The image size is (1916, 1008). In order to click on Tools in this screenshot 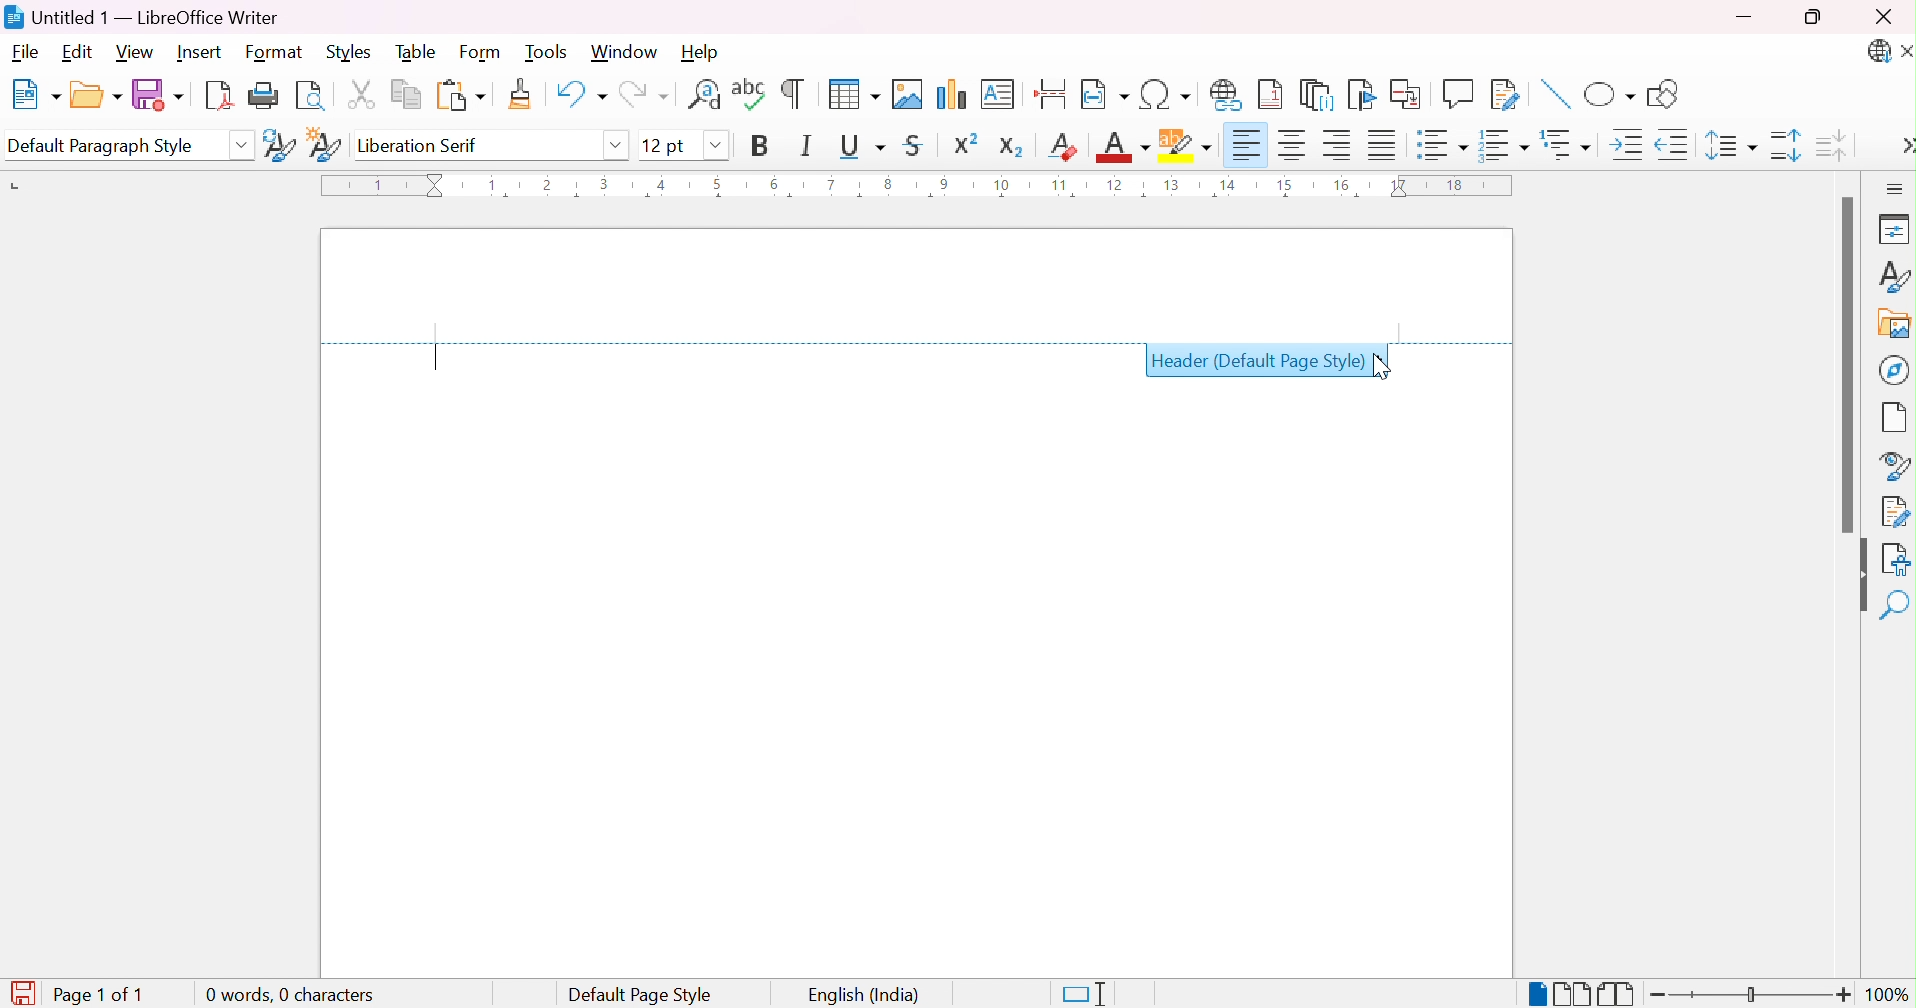, I will do `click(546, 52)`.